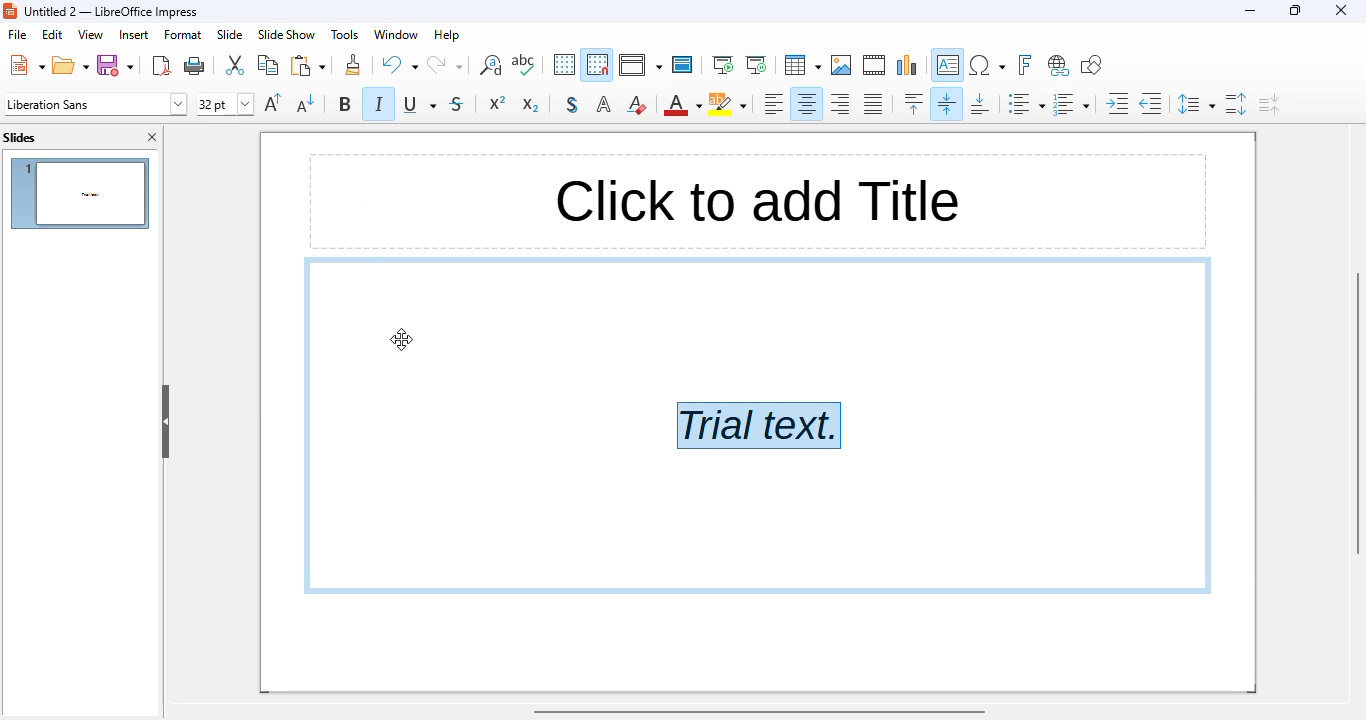  I want to click on format, so click(183, 34).